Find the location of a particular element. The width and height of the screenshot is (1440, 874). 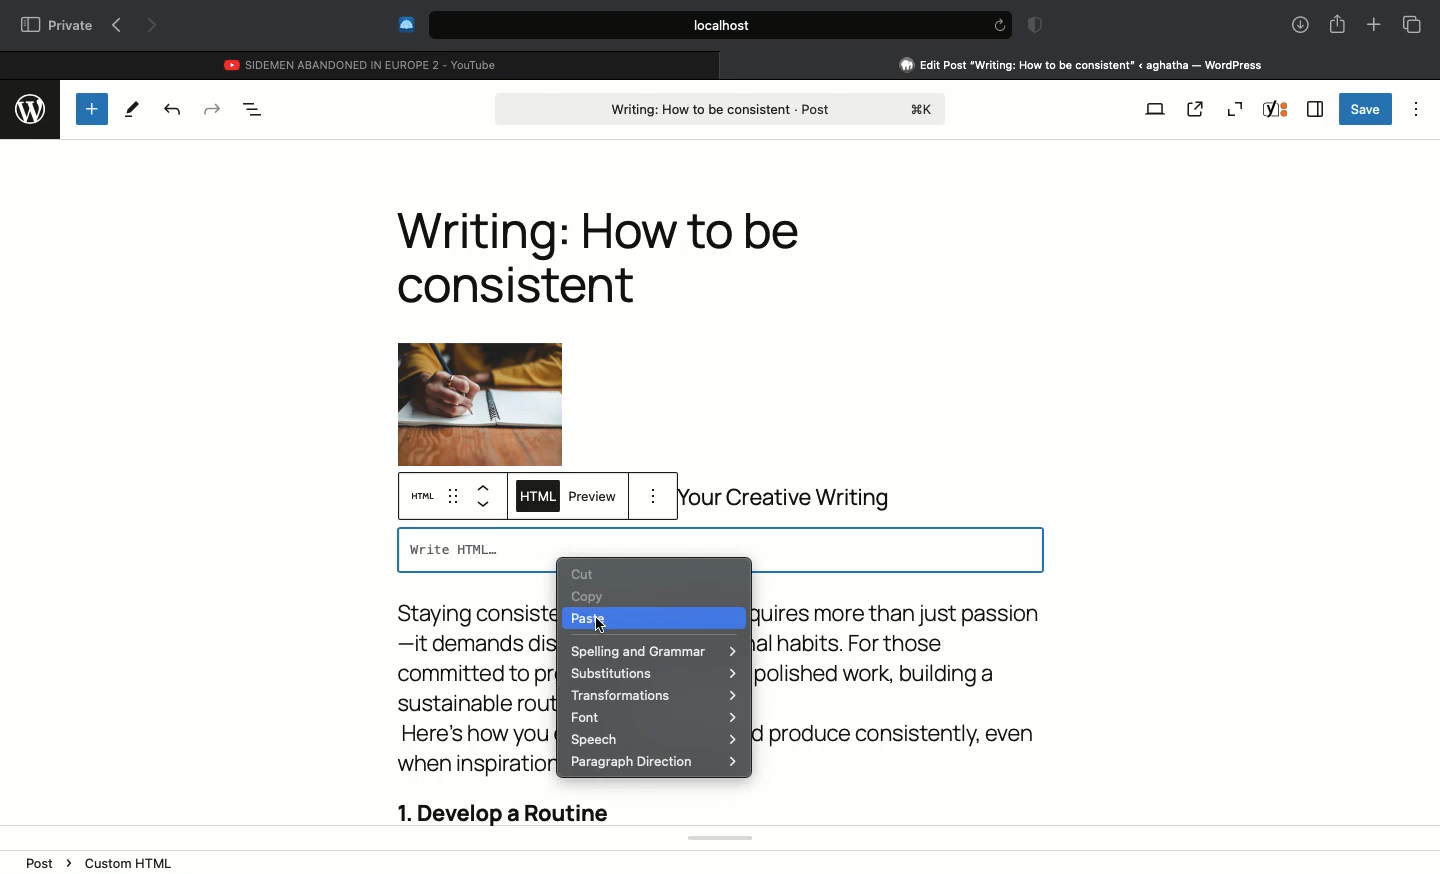

Search bar is located at coordinates (701, 25).